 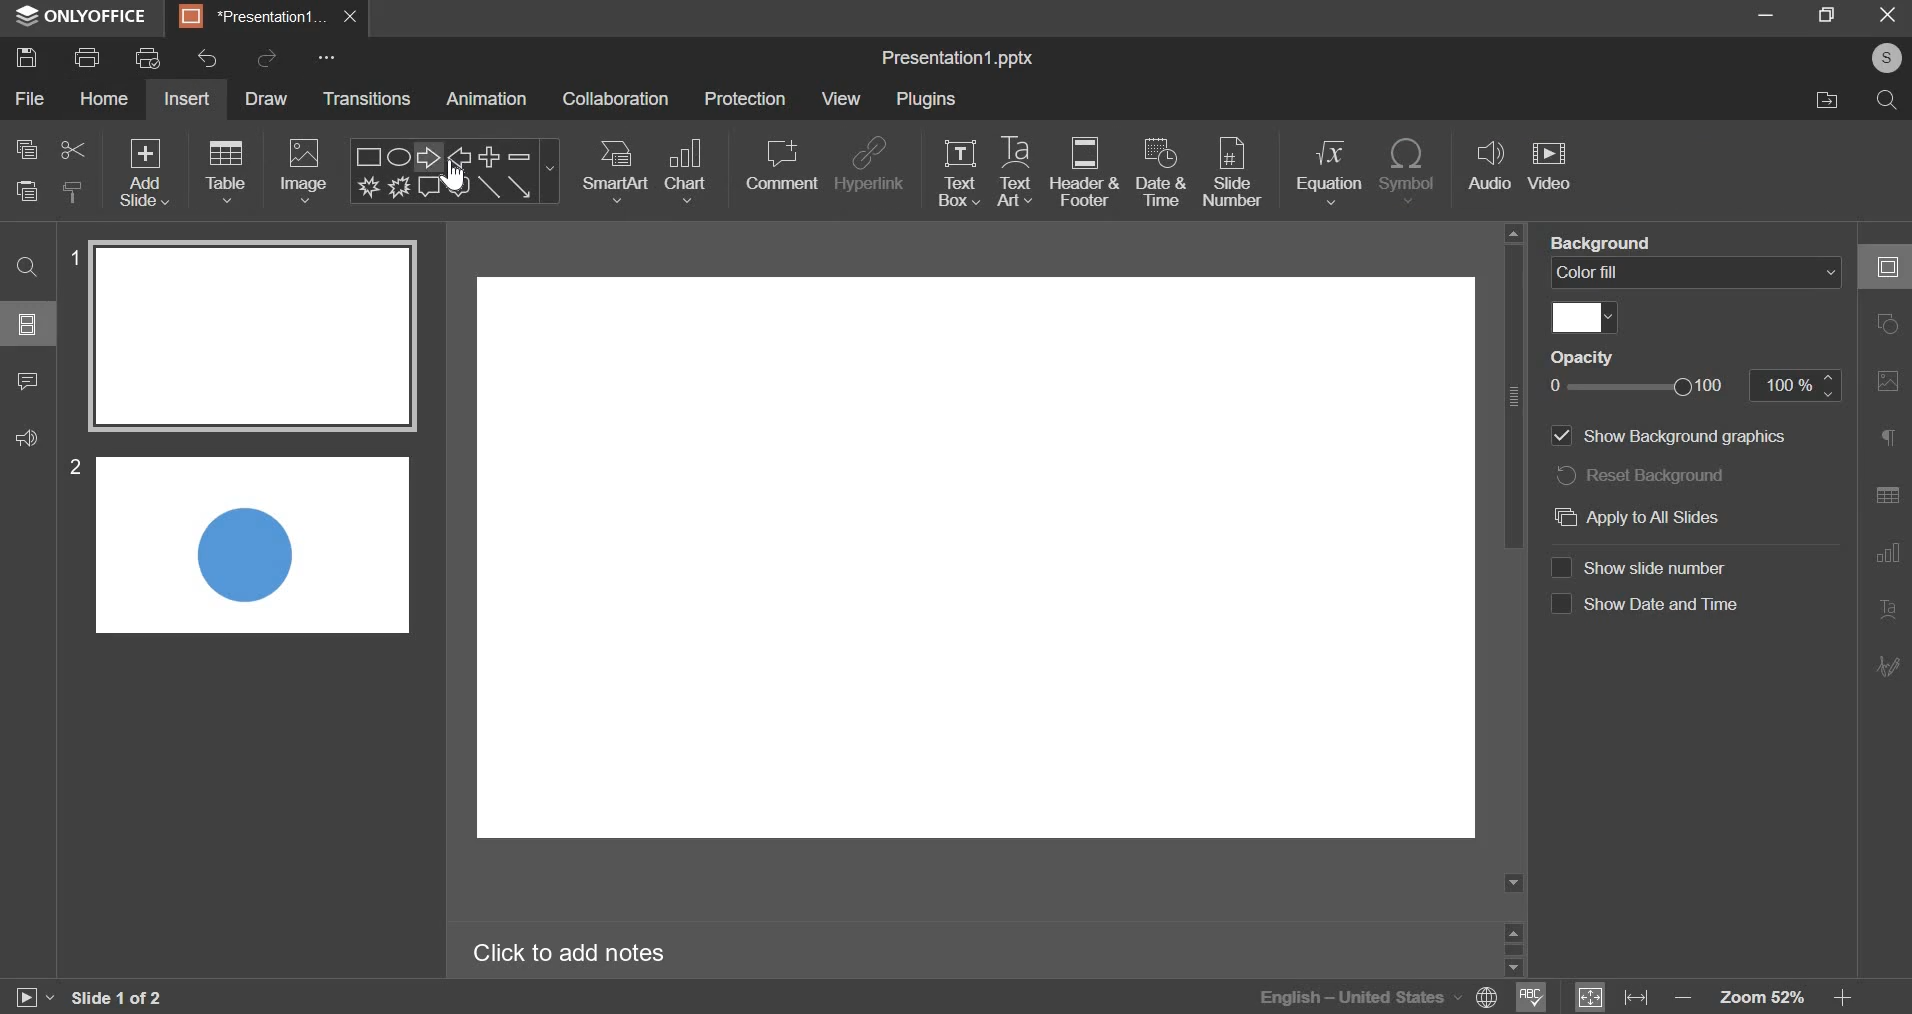 I want to click on cursor, so click(x=455, y=178).